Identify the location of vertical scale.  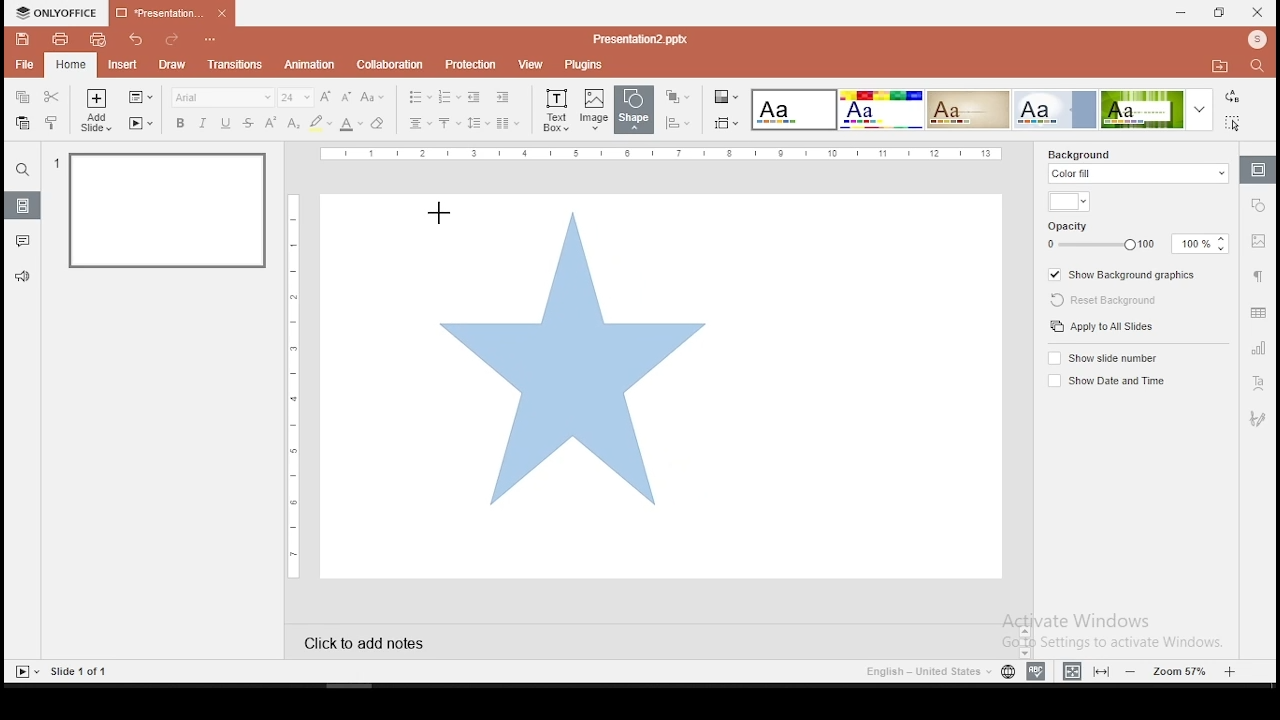
(662, 154).